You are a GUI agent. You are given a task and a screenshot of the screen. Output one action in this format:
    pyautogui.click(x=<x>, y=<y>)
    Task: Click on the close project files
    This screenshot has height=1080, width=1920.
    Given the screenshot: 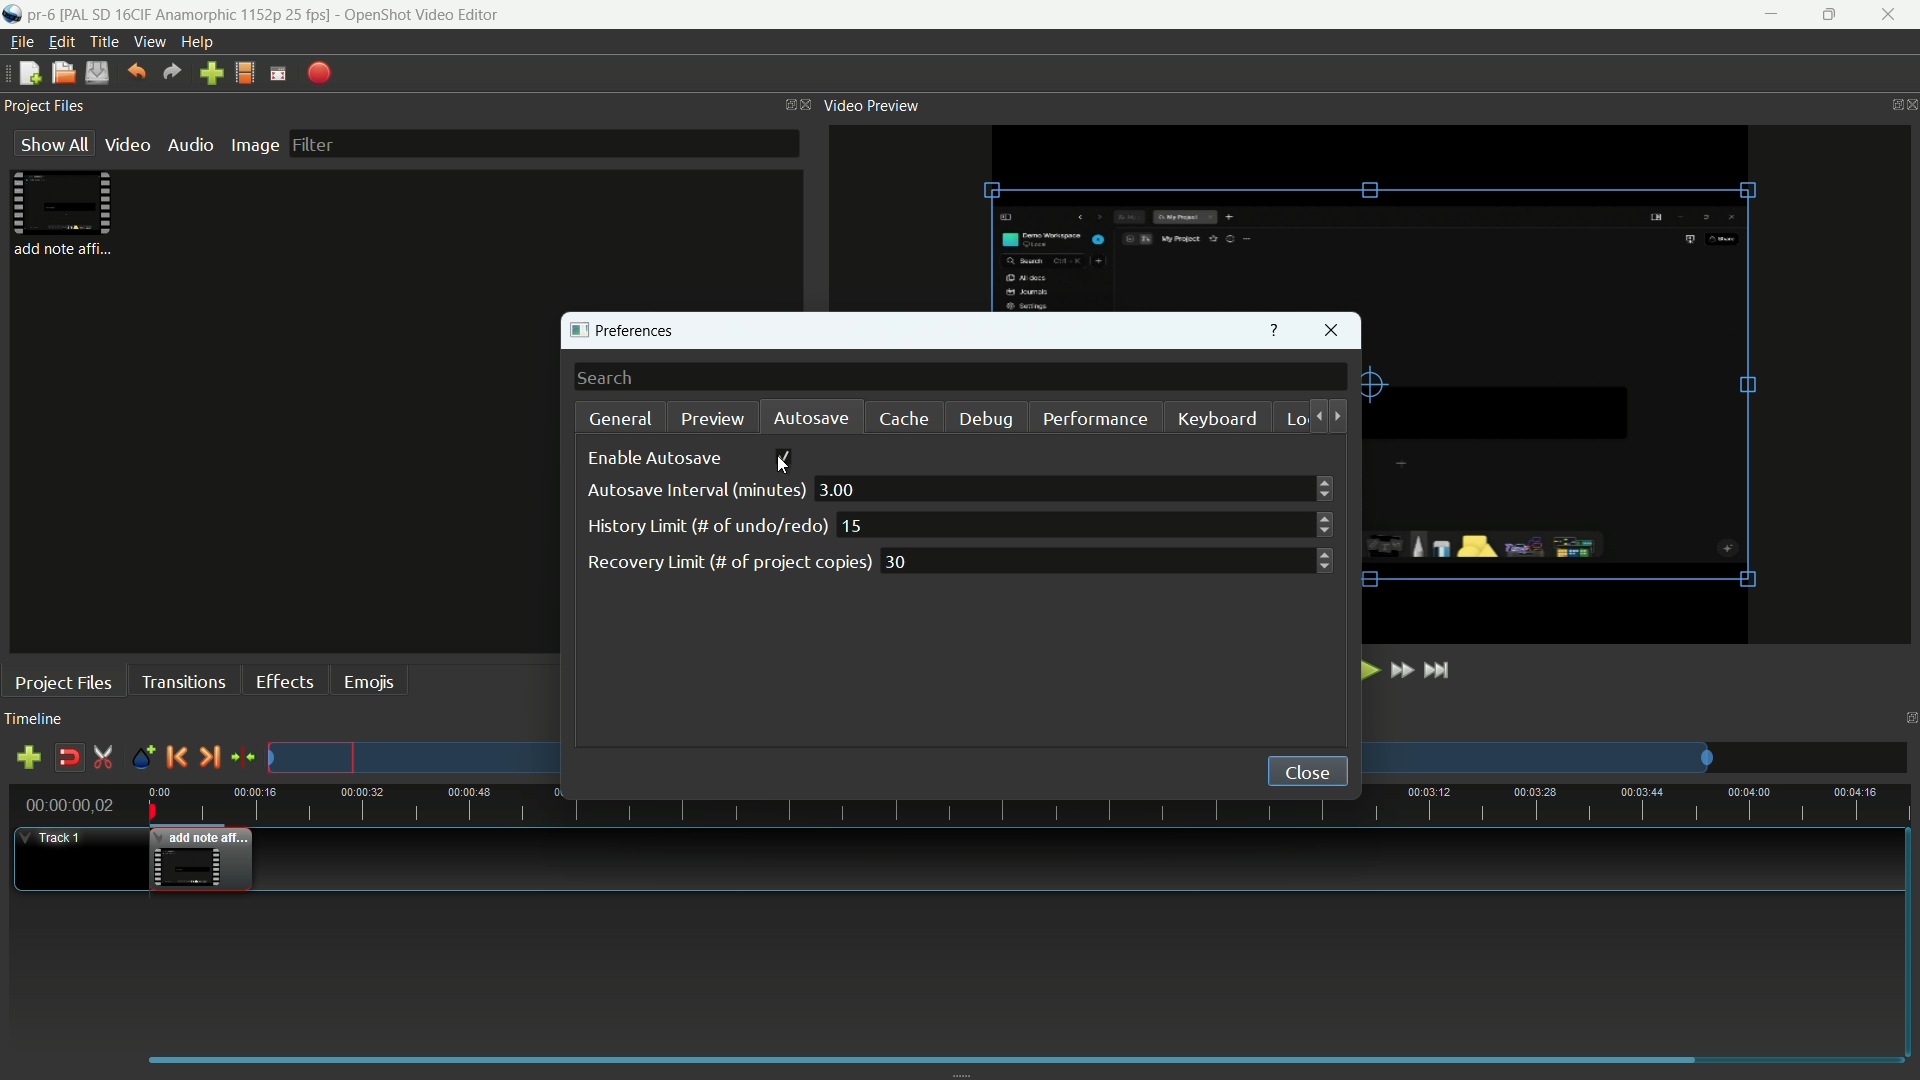 What is the action you would take?
    pyautogui.click(x=809, y=105)
    